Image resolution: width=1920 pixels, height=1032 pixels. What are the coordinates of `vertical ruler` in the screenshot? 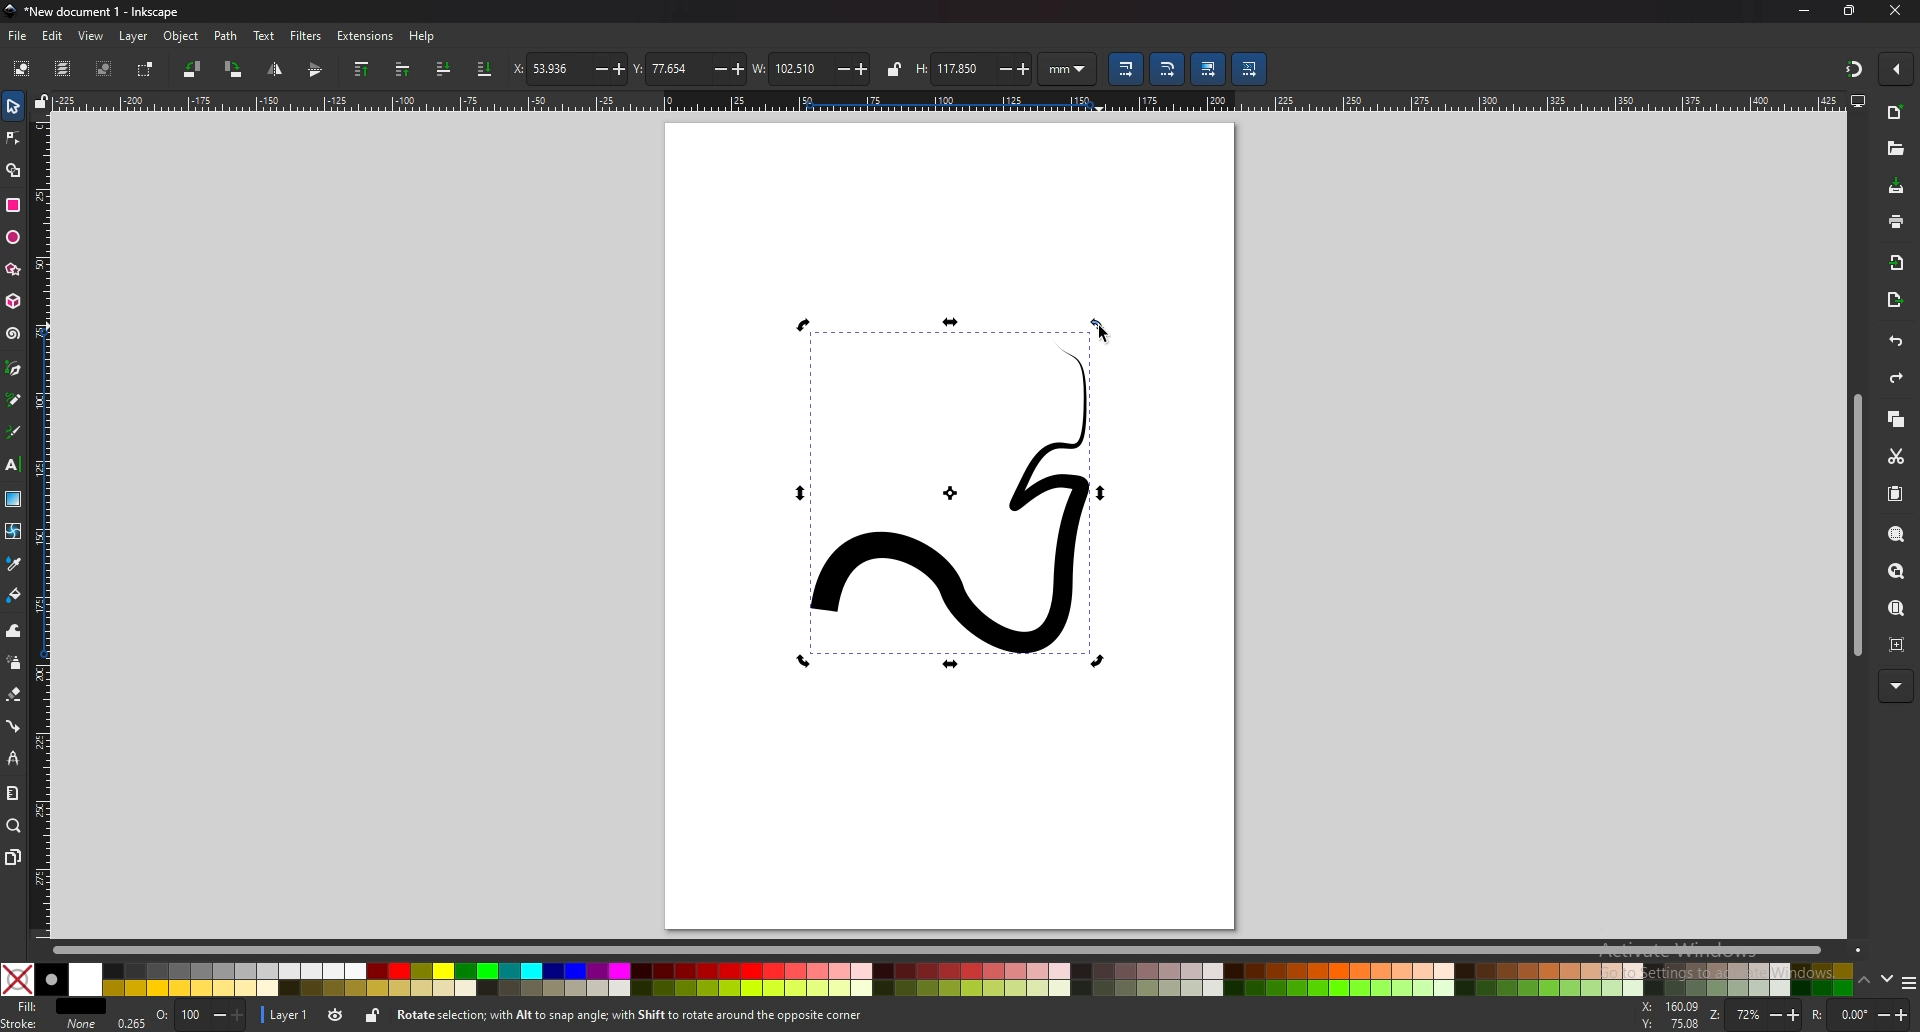 It's located at (43, 528).